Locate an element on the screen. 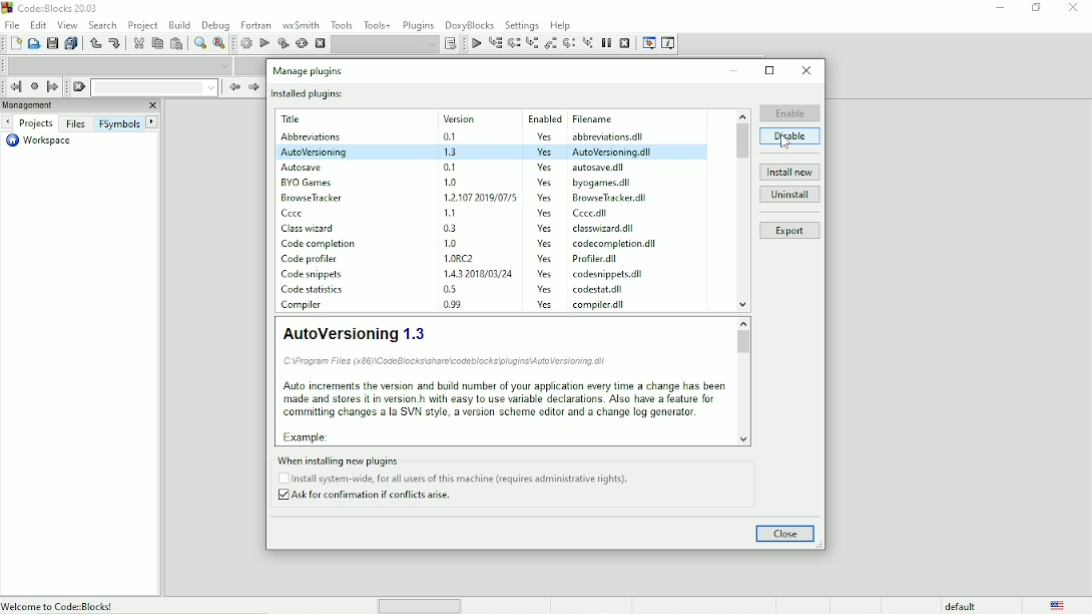  Stop debugger is located at coordinates (625, 43).